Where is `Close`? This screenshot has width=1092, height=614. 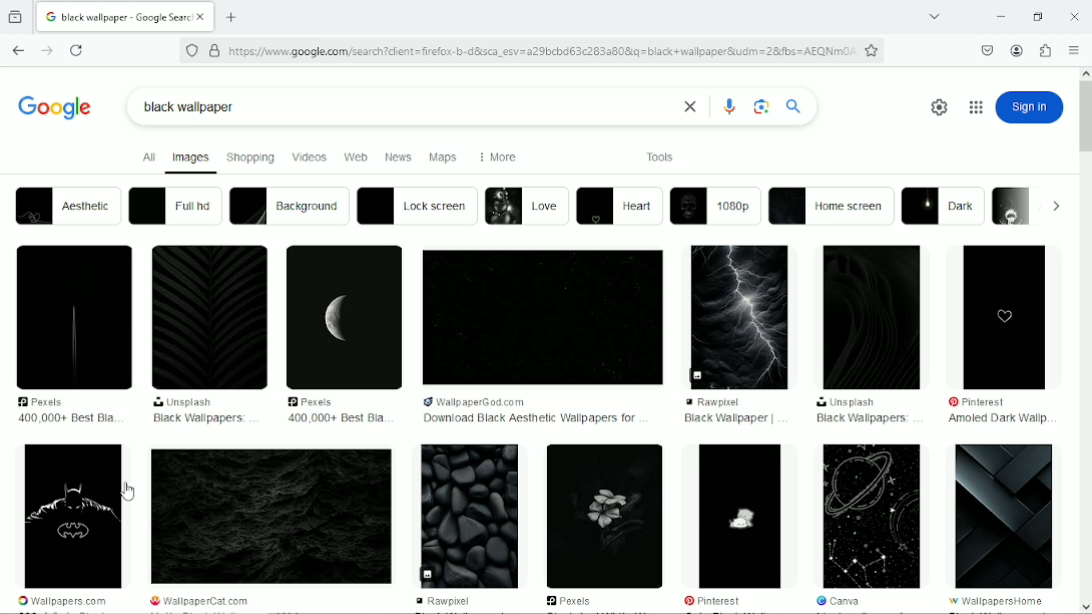 Close is located at coordinates (1075, 15).